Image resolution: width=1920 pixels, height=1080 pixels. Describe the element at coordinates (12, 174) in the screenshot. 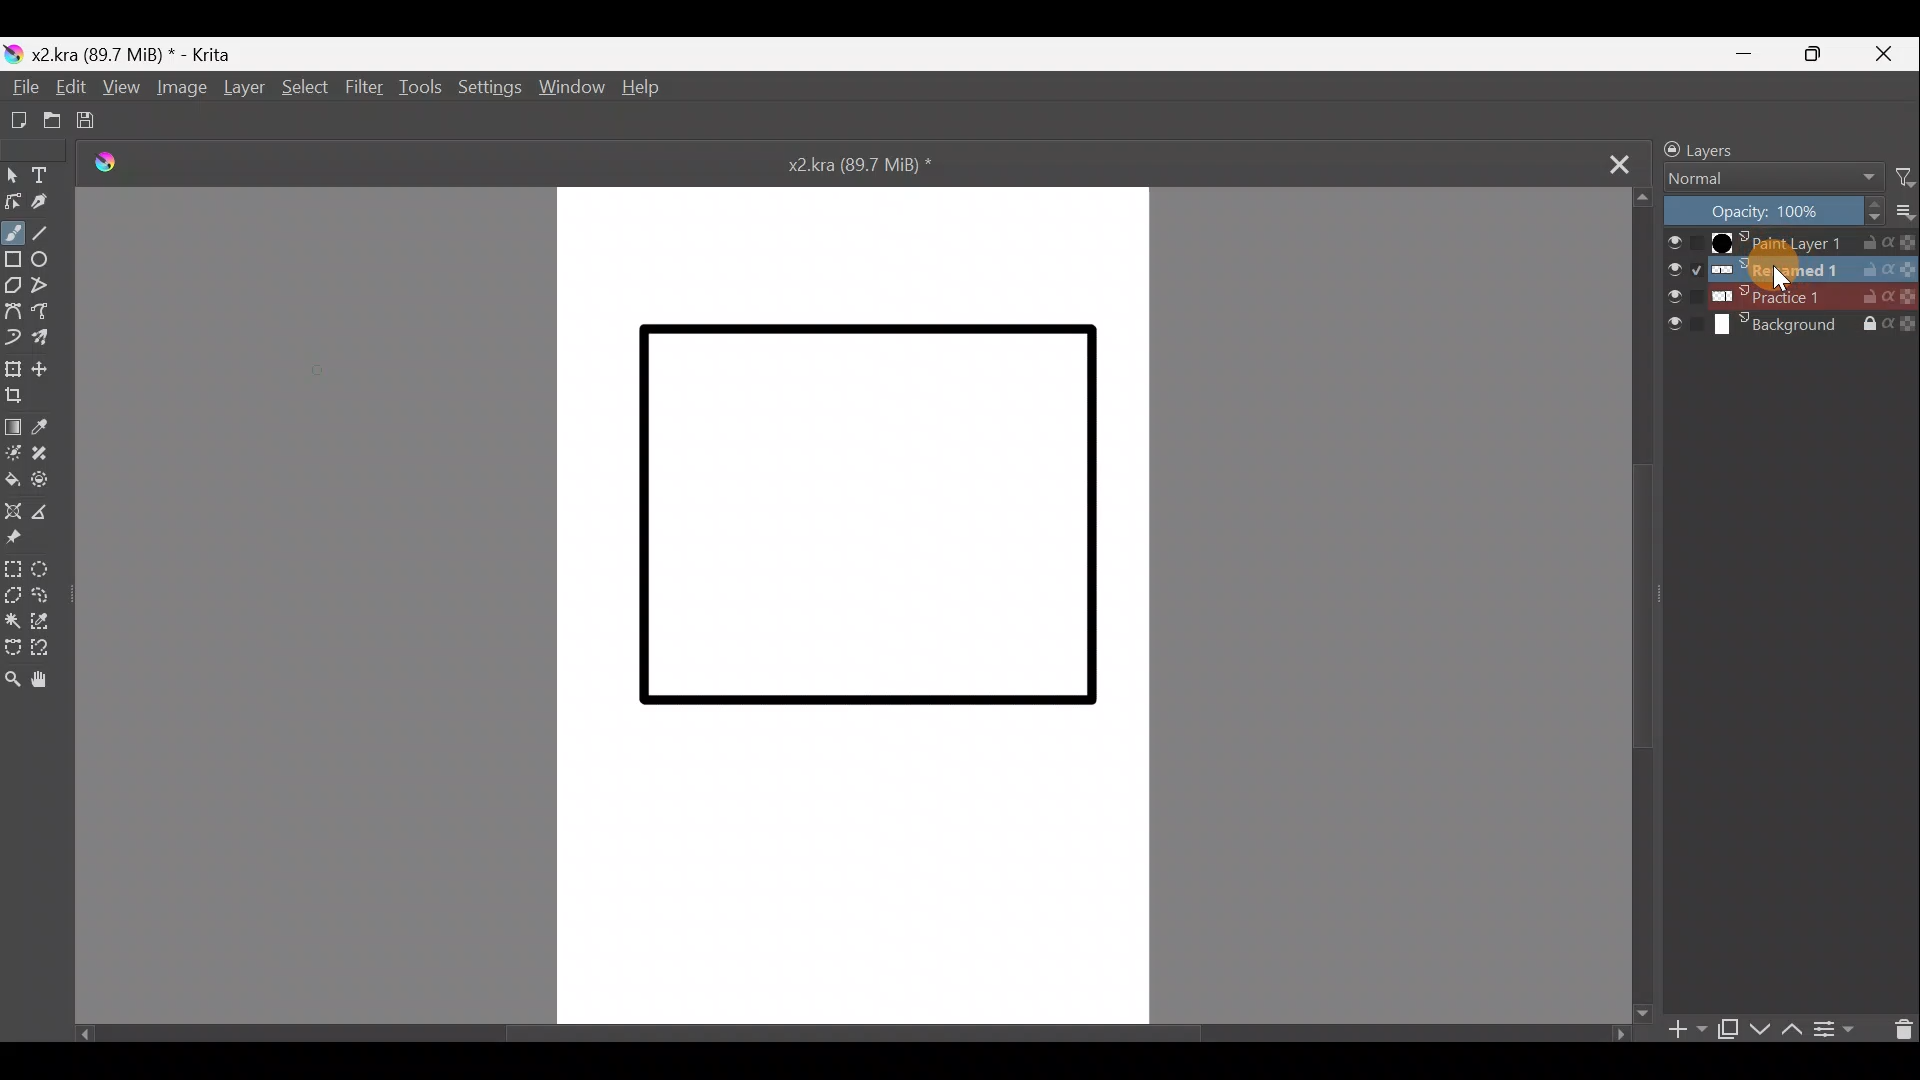

I see `Select shapes tool` at that location.